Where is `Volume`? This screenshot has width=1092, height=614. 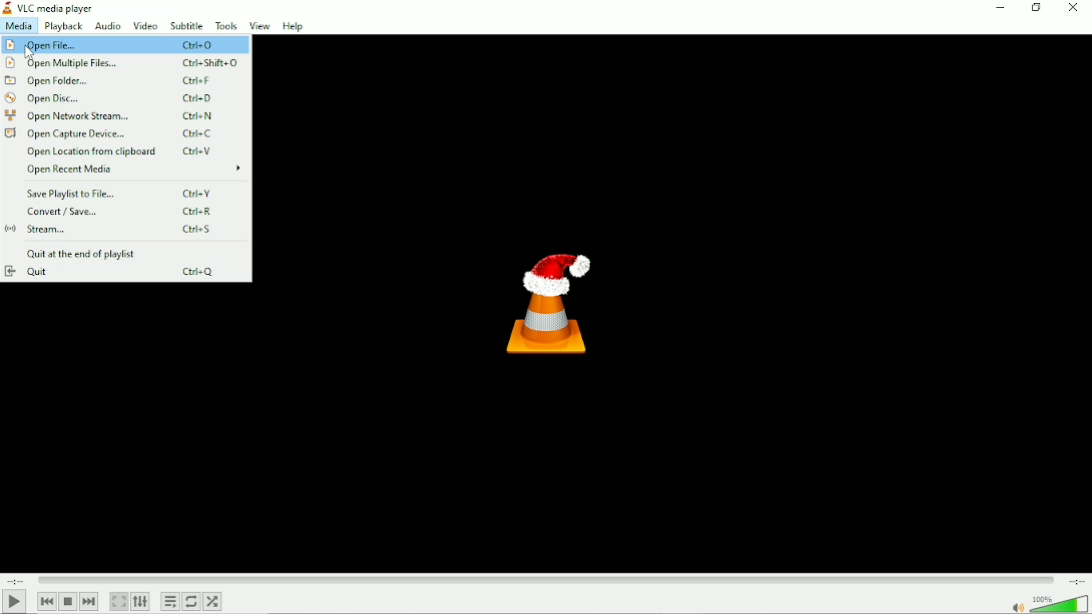
Volume is located at coordinates (1048, 603).